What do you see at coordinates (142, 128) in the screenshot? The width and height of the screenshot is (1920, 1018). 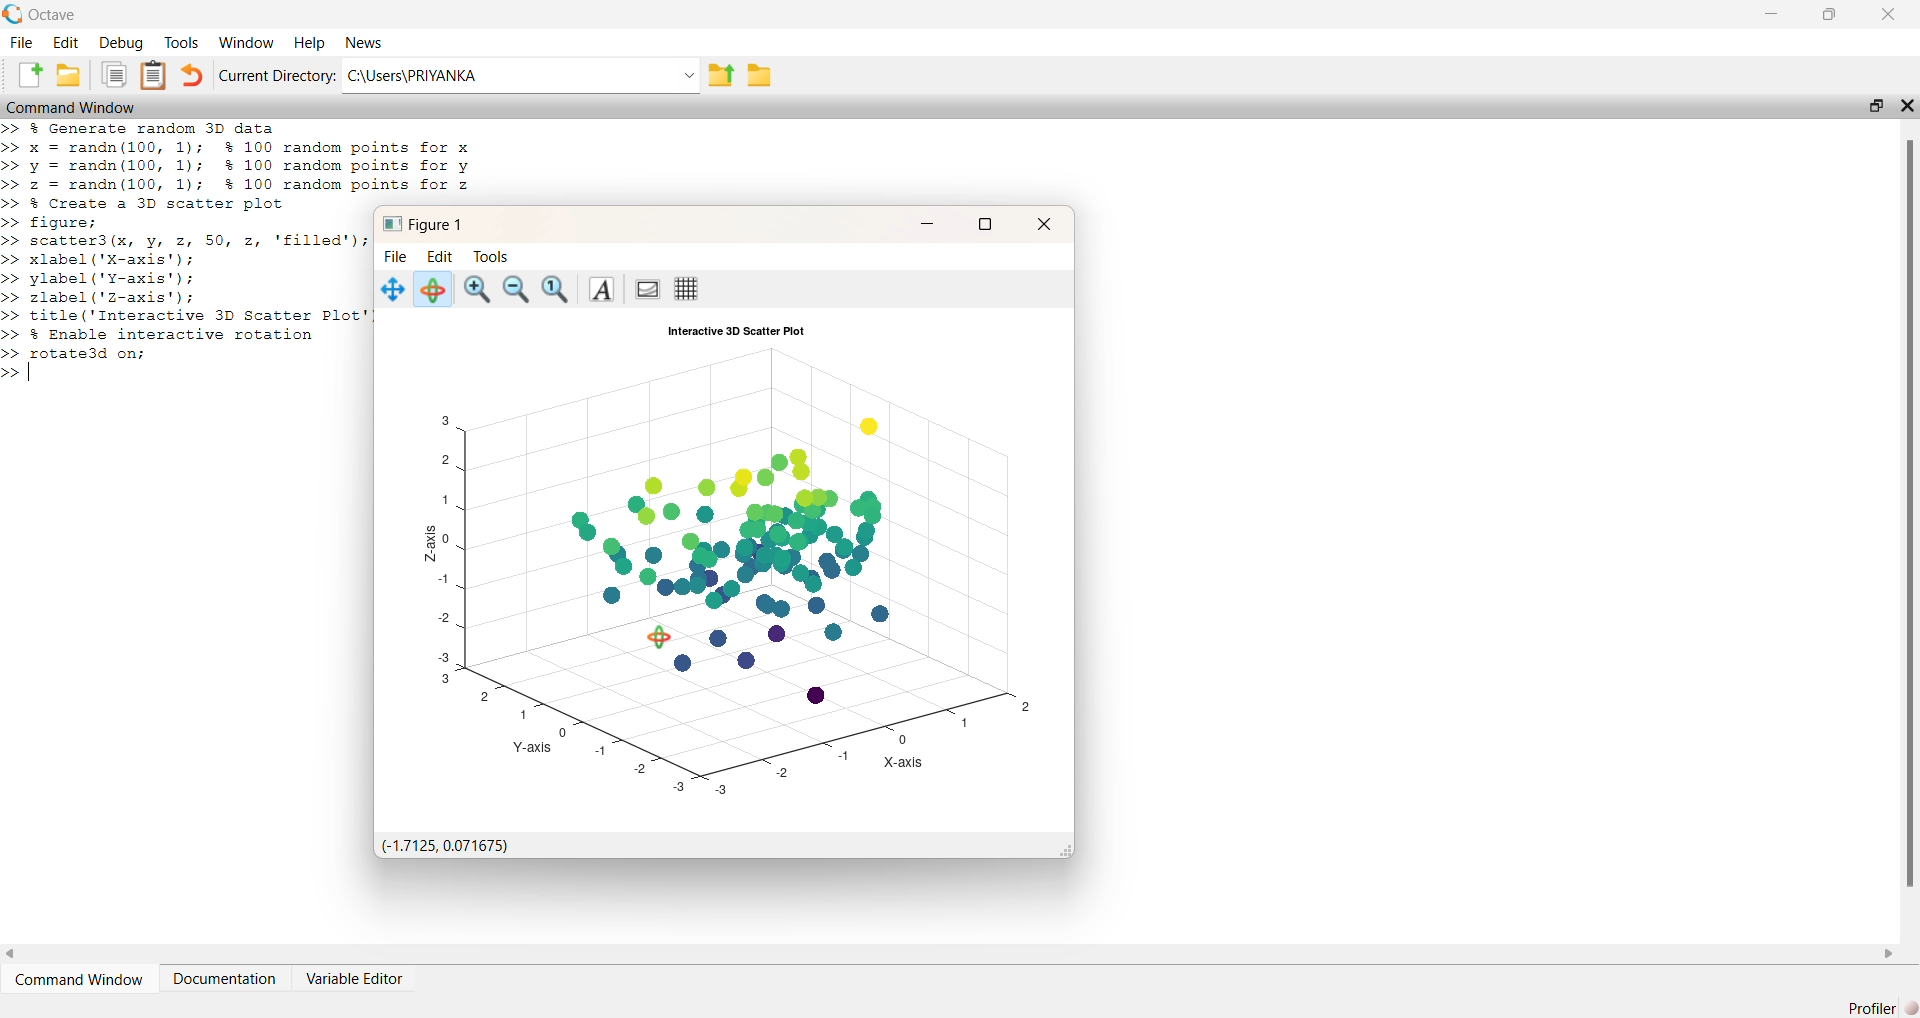 I see `>> % Generate random 3D data` at bounding box center [142, 128].